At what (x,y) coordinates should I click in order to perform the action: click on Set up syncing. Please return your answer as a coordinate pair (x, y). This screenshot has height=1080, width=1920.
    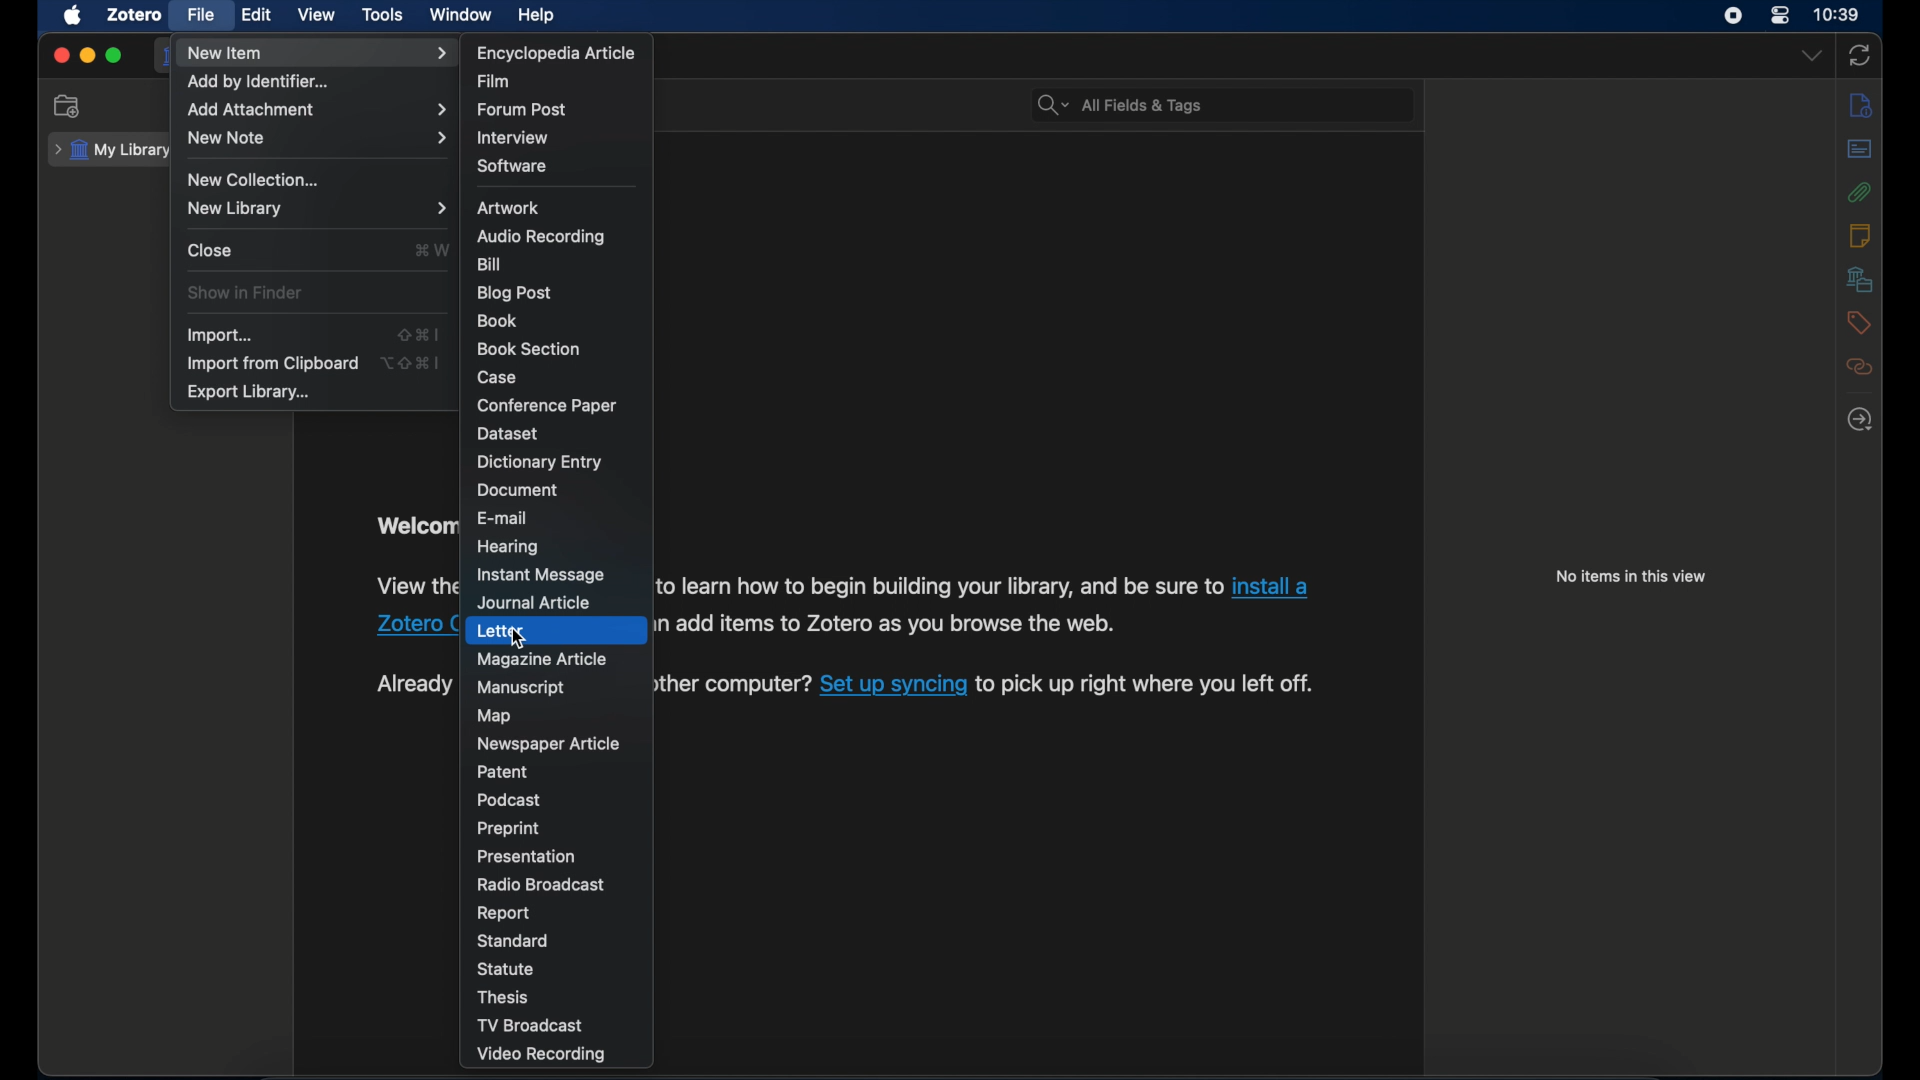
    Looking at the image, I should click on (894, 686).